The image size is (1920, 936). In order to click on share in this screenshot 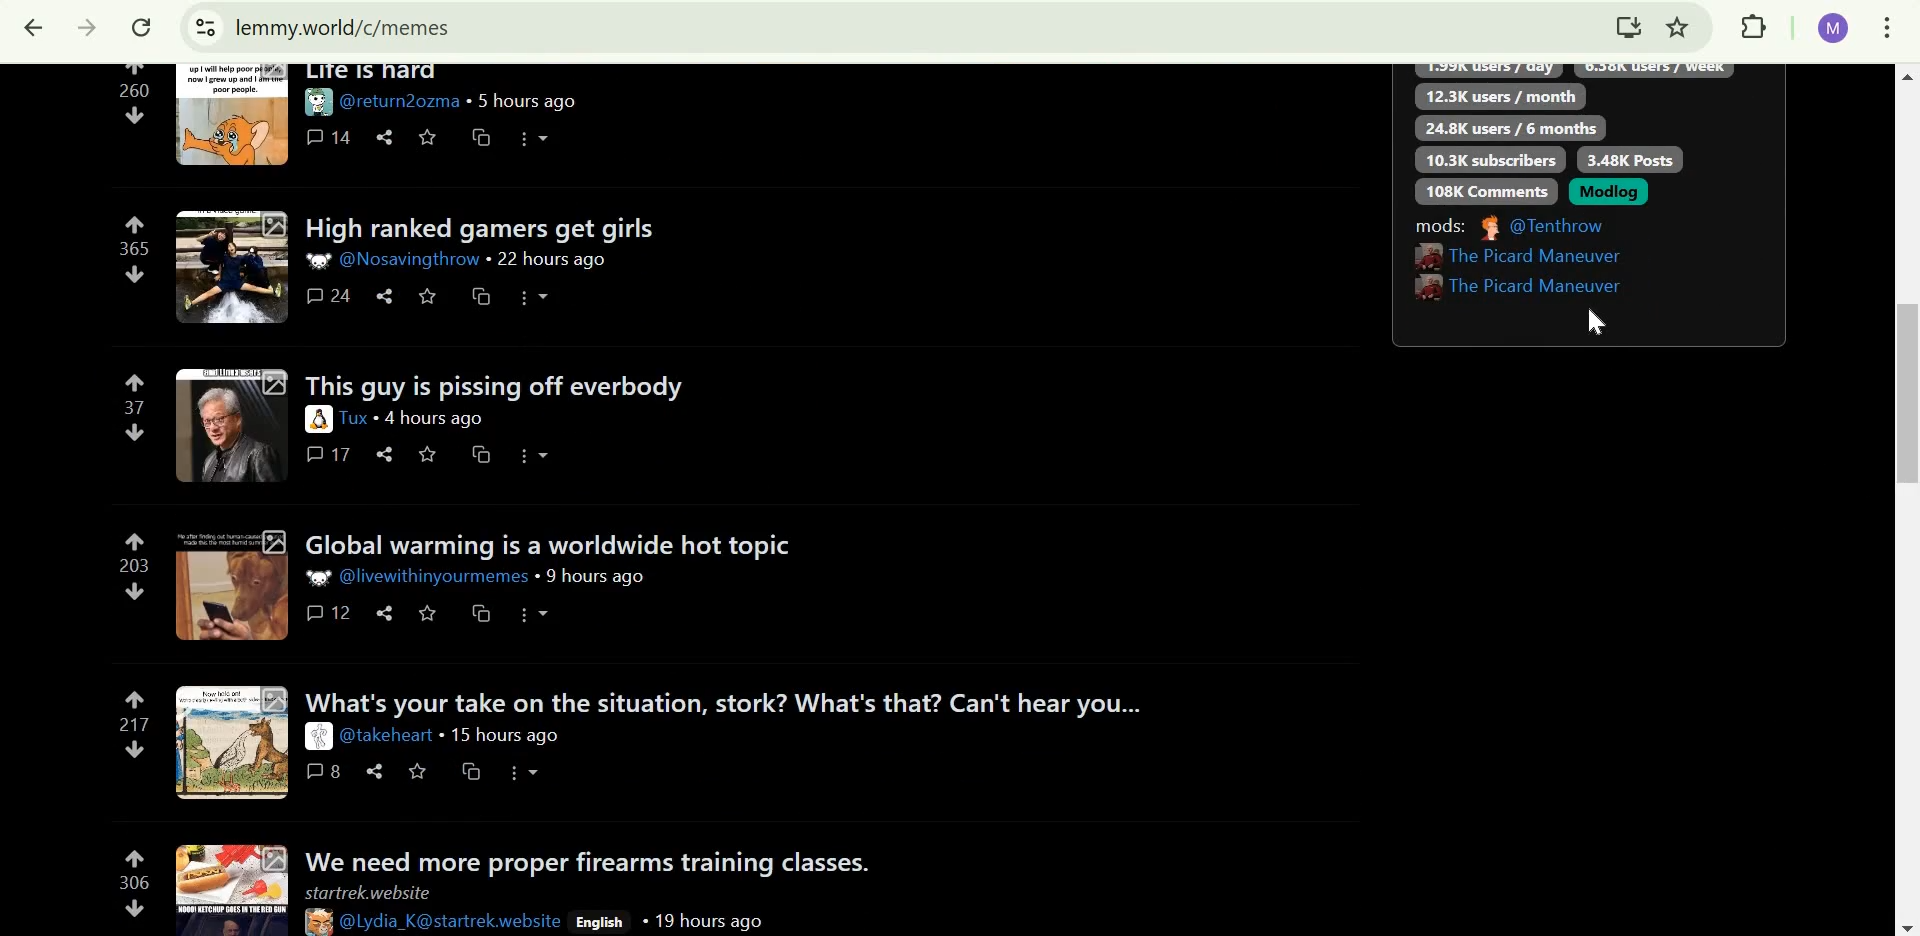, I will do `click(388, 136)`.